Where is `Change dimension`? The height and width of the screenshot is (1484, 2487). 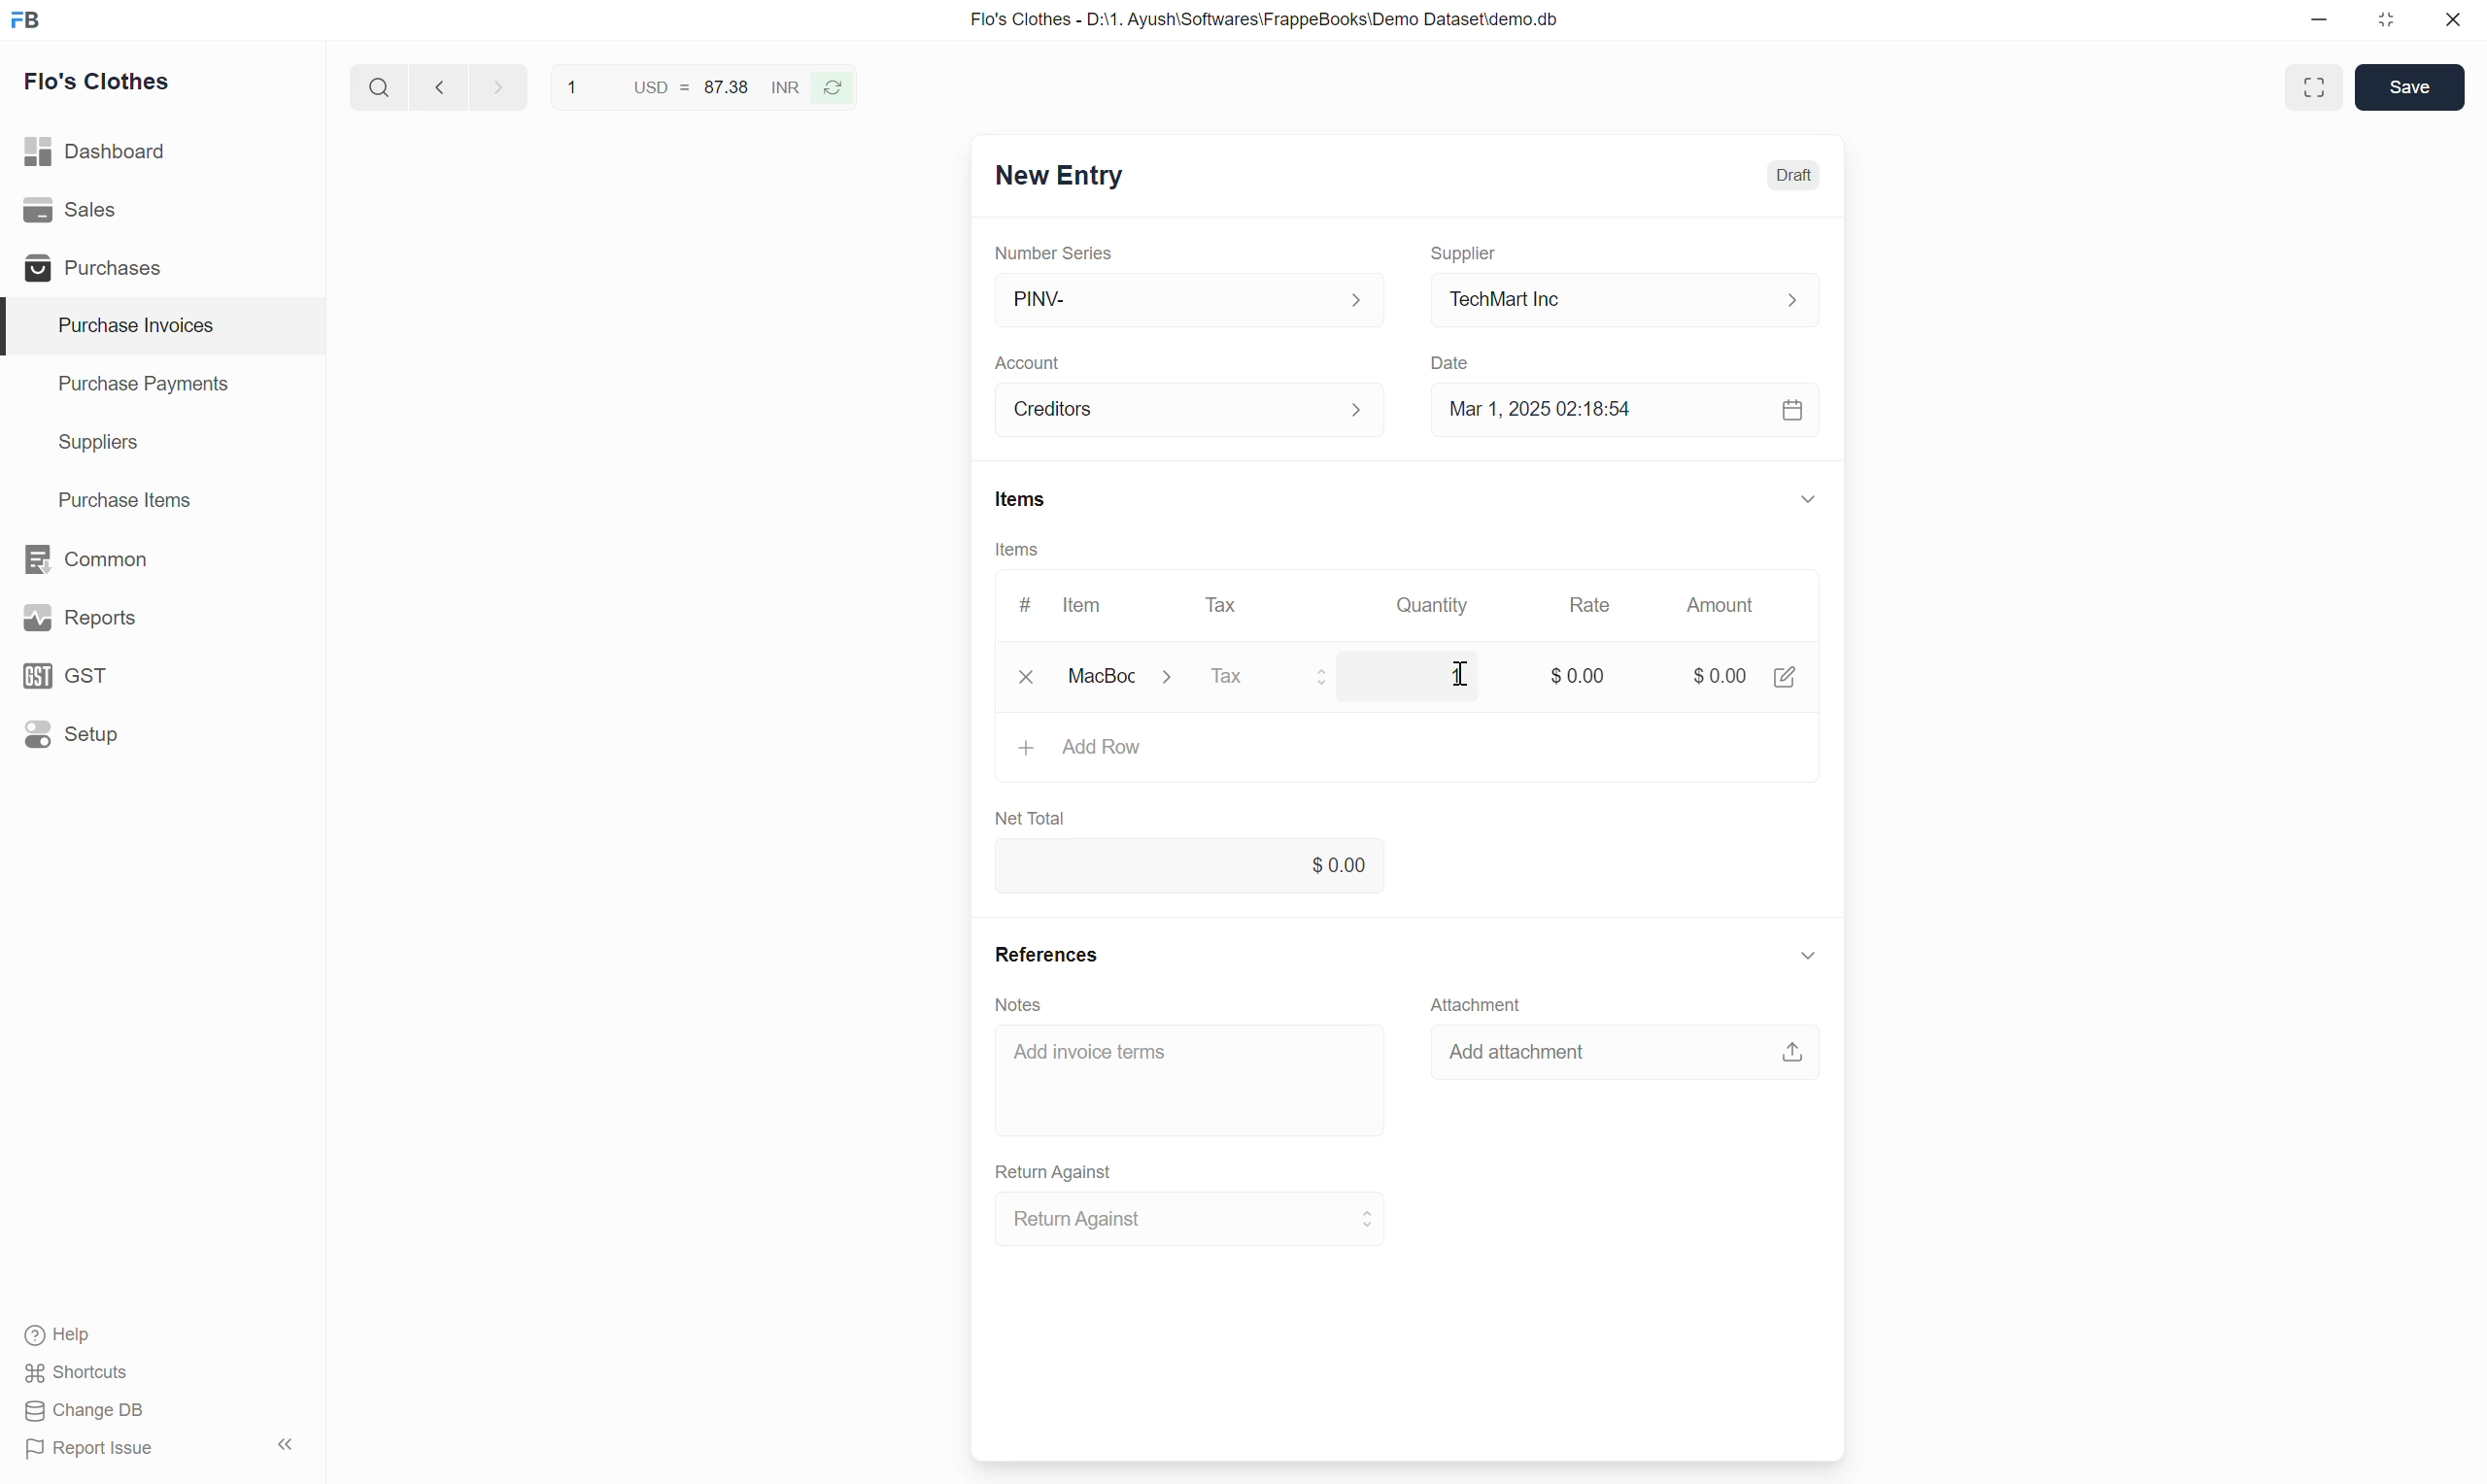 Change dimension is located at coordinates (2386, 20).